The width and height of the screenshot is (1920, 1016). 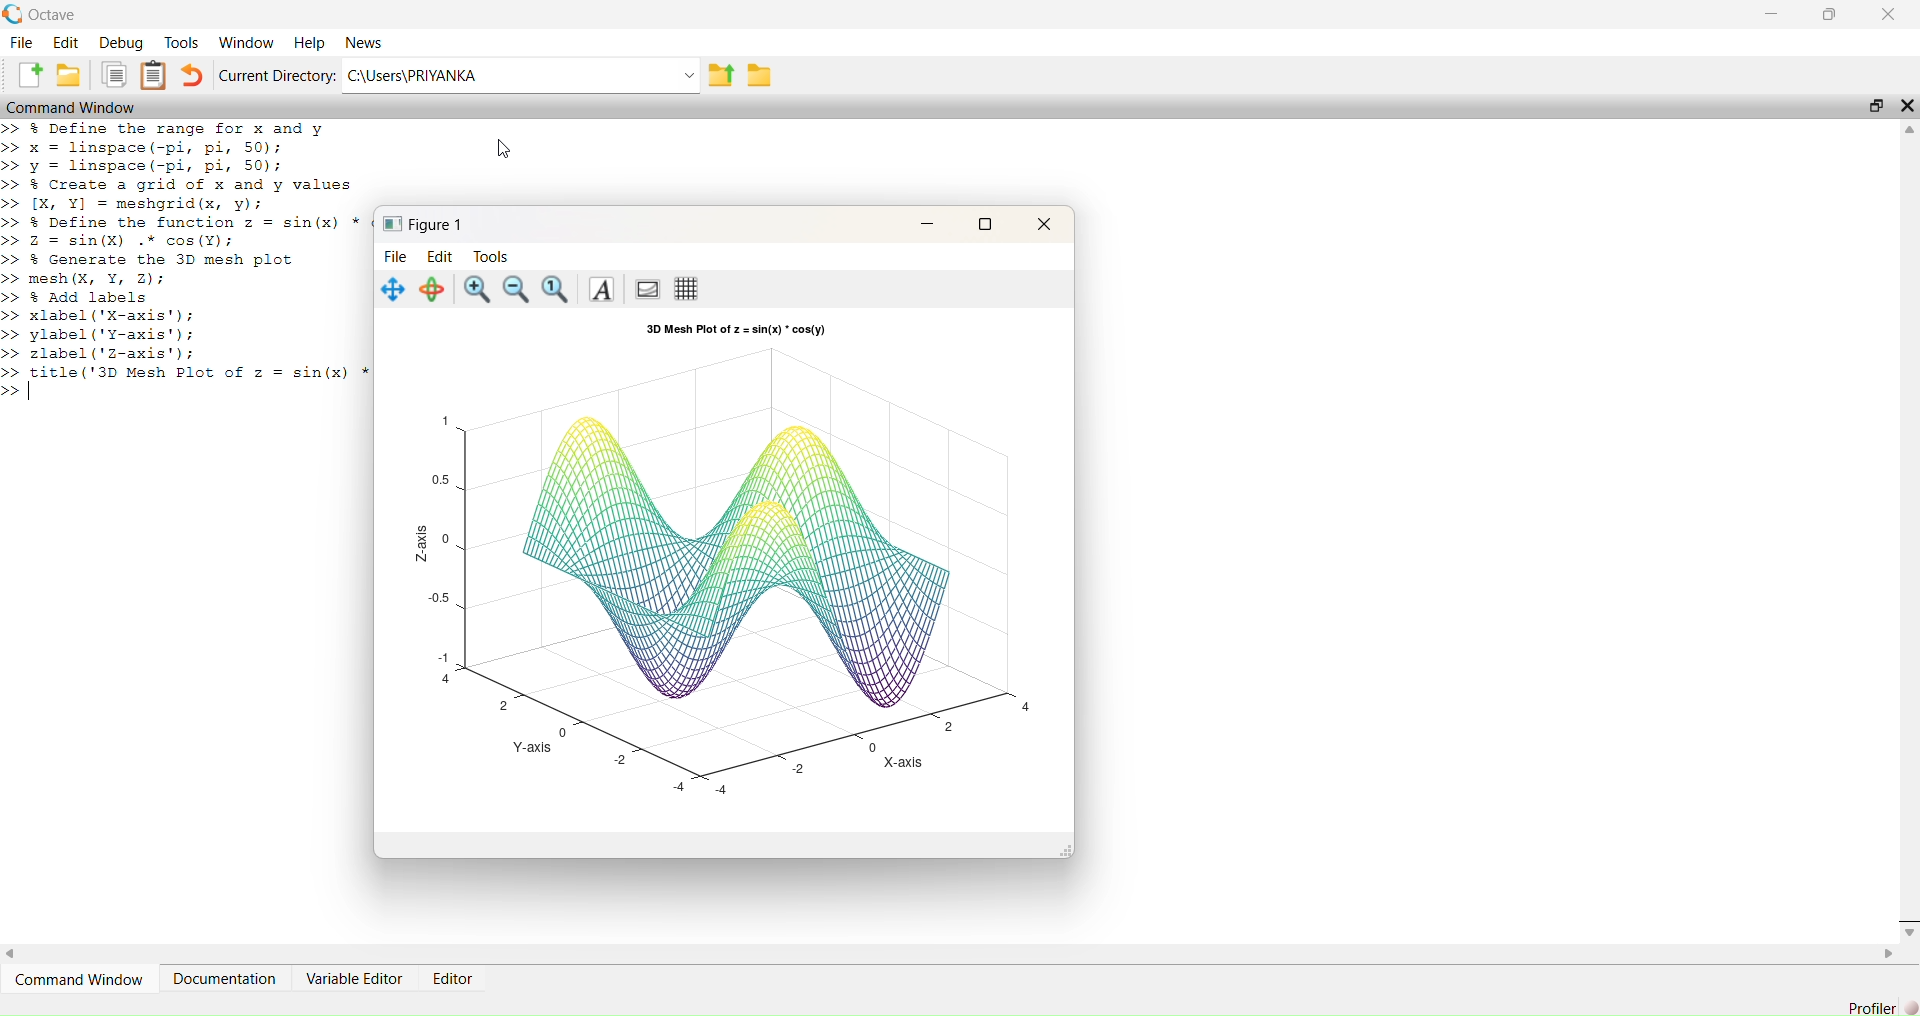 What do you see at coordinates (223, 979) in the screenshot?
I see `Documentation` at bounding box center [223, 979].